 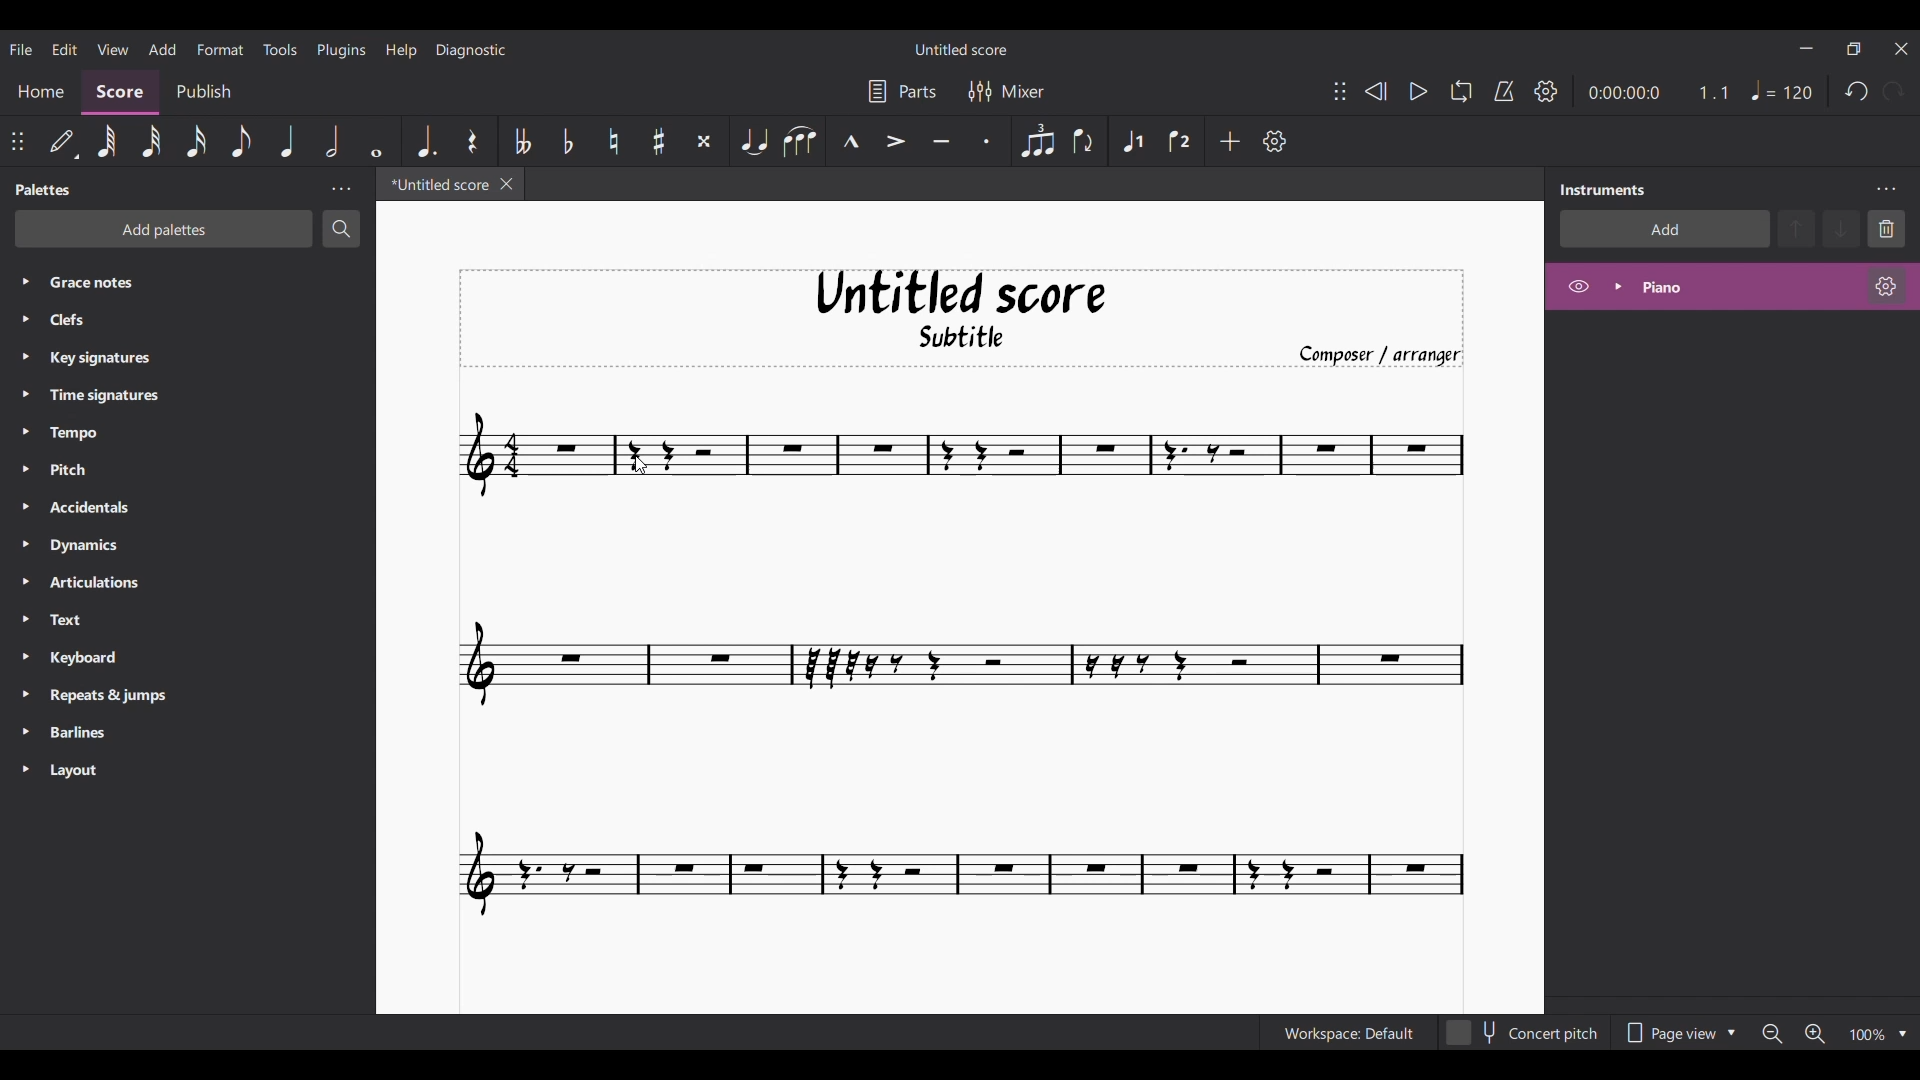 What do you see at coordinates (1375, 90) in the screenshot?
I see `Rewind` at bounding box center [1375, 90].